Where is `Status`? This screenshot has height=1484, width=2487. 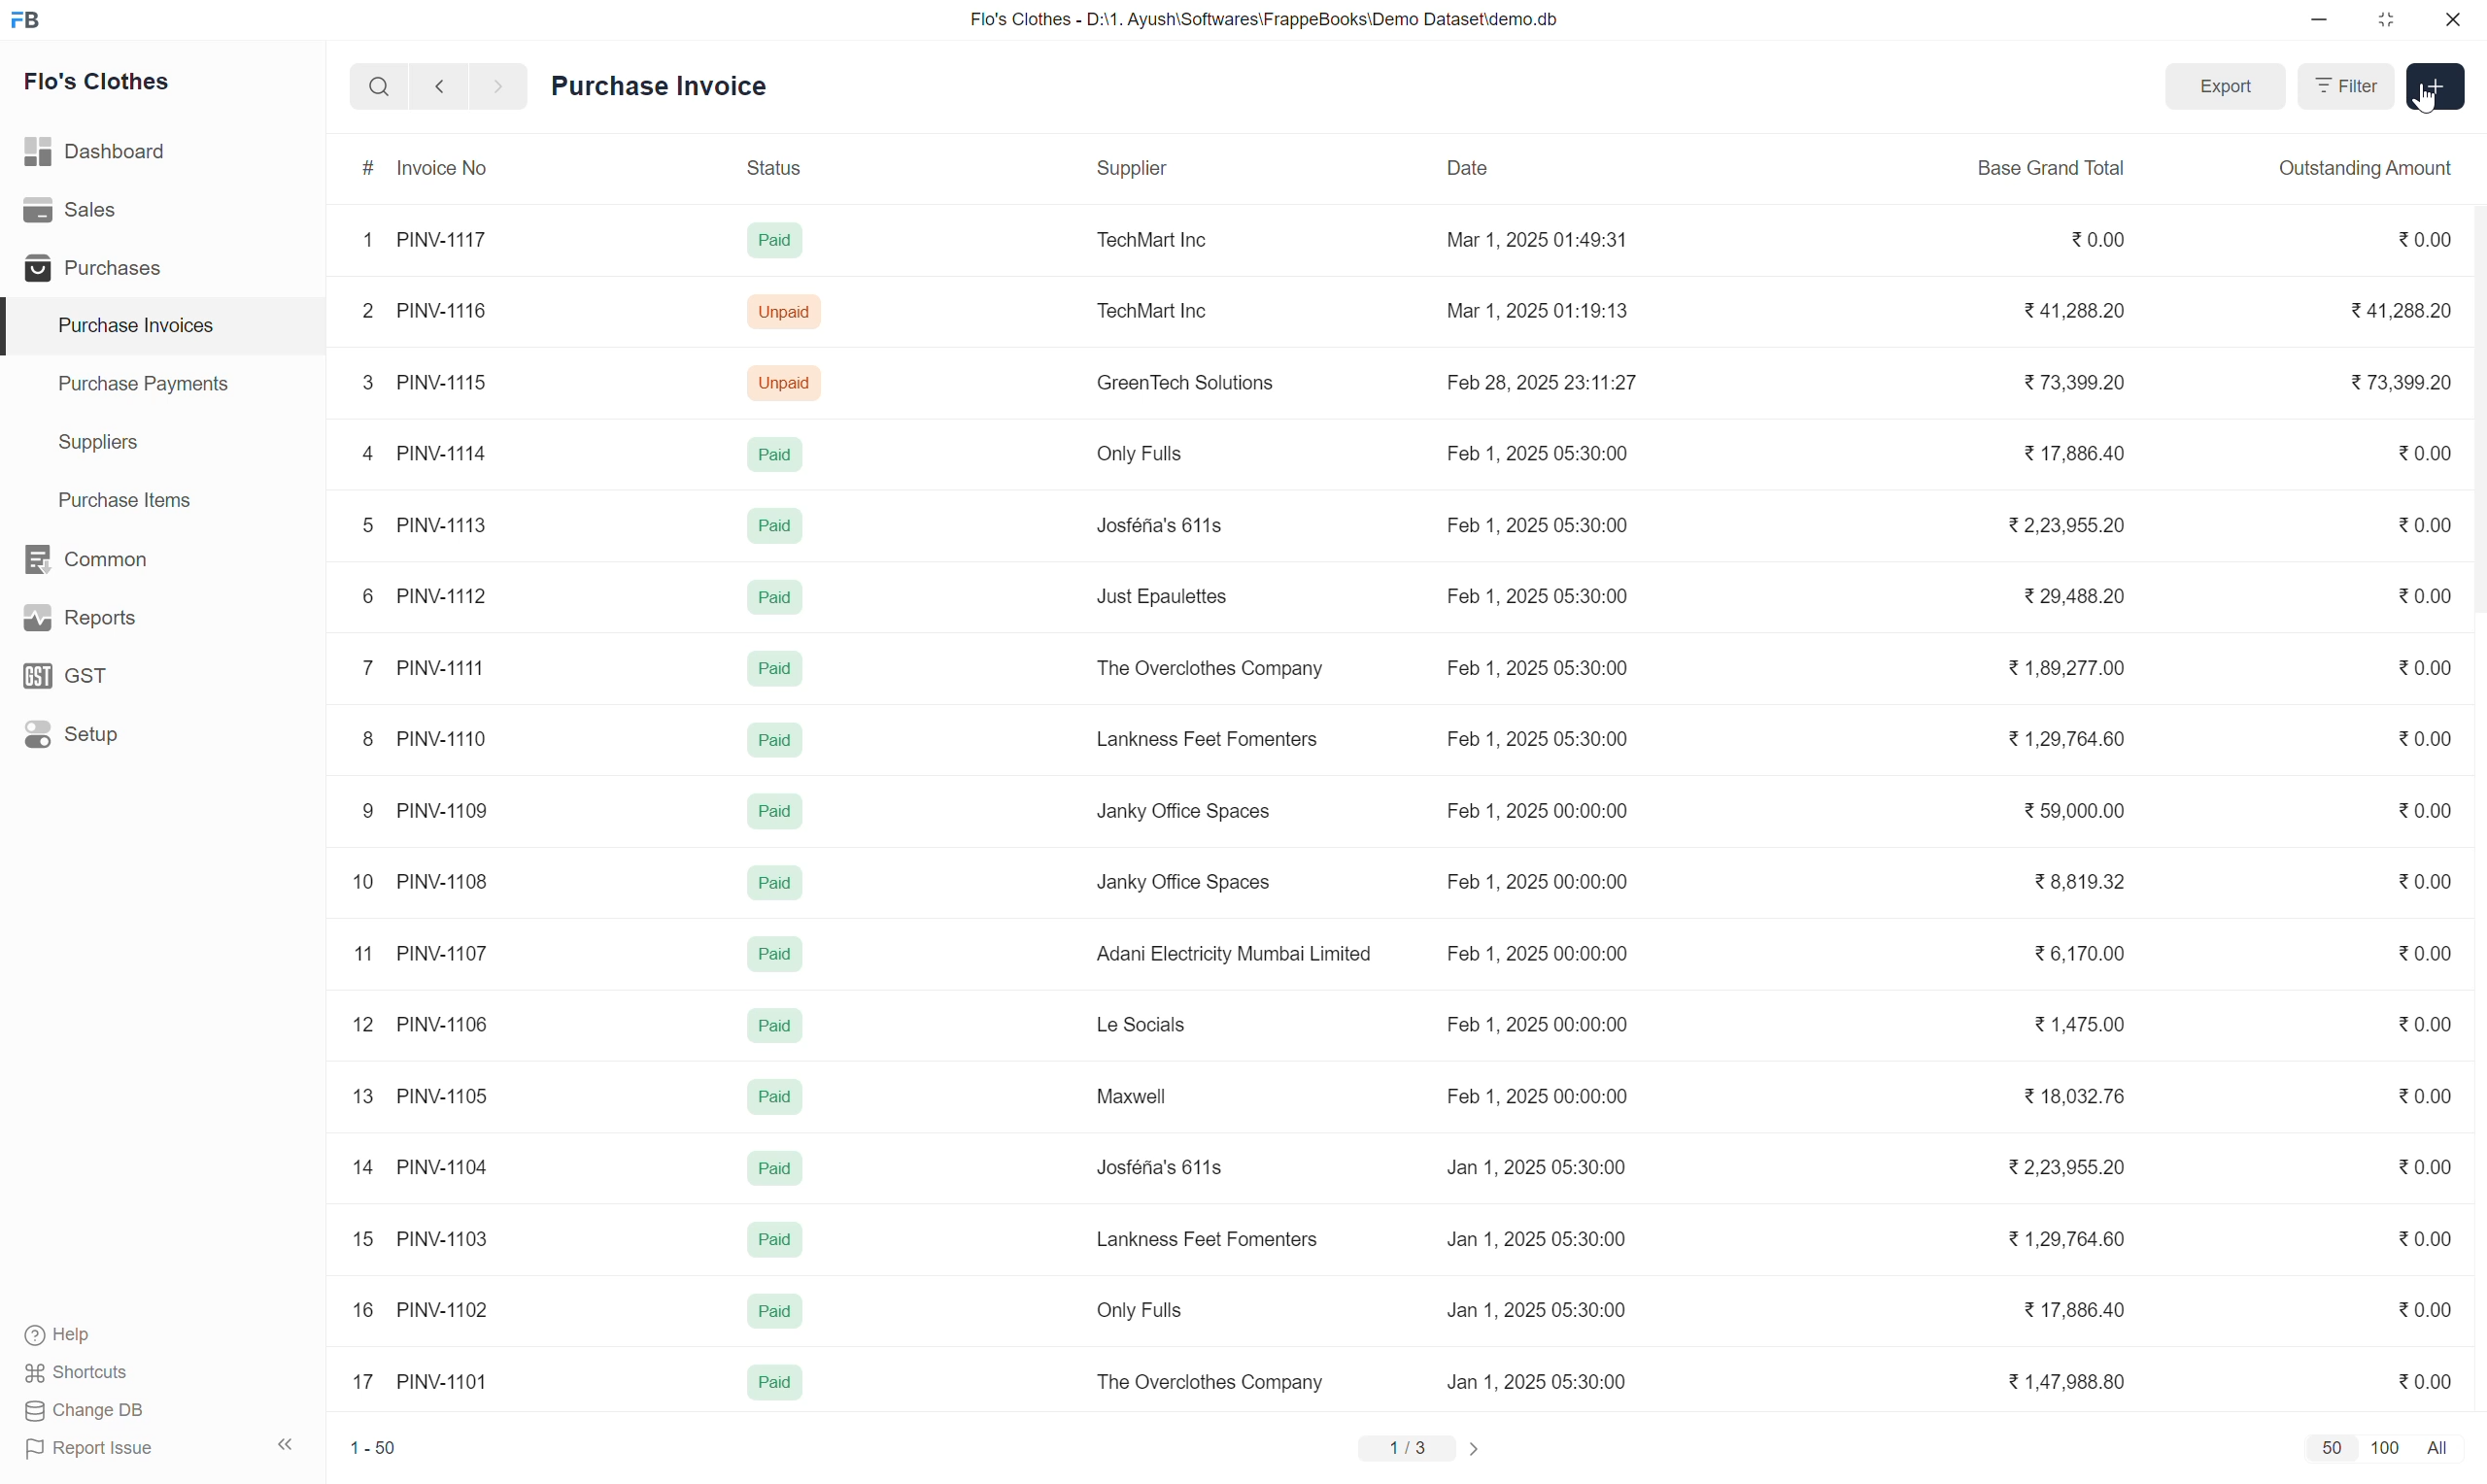 Status is located at coordinates (779, 170).